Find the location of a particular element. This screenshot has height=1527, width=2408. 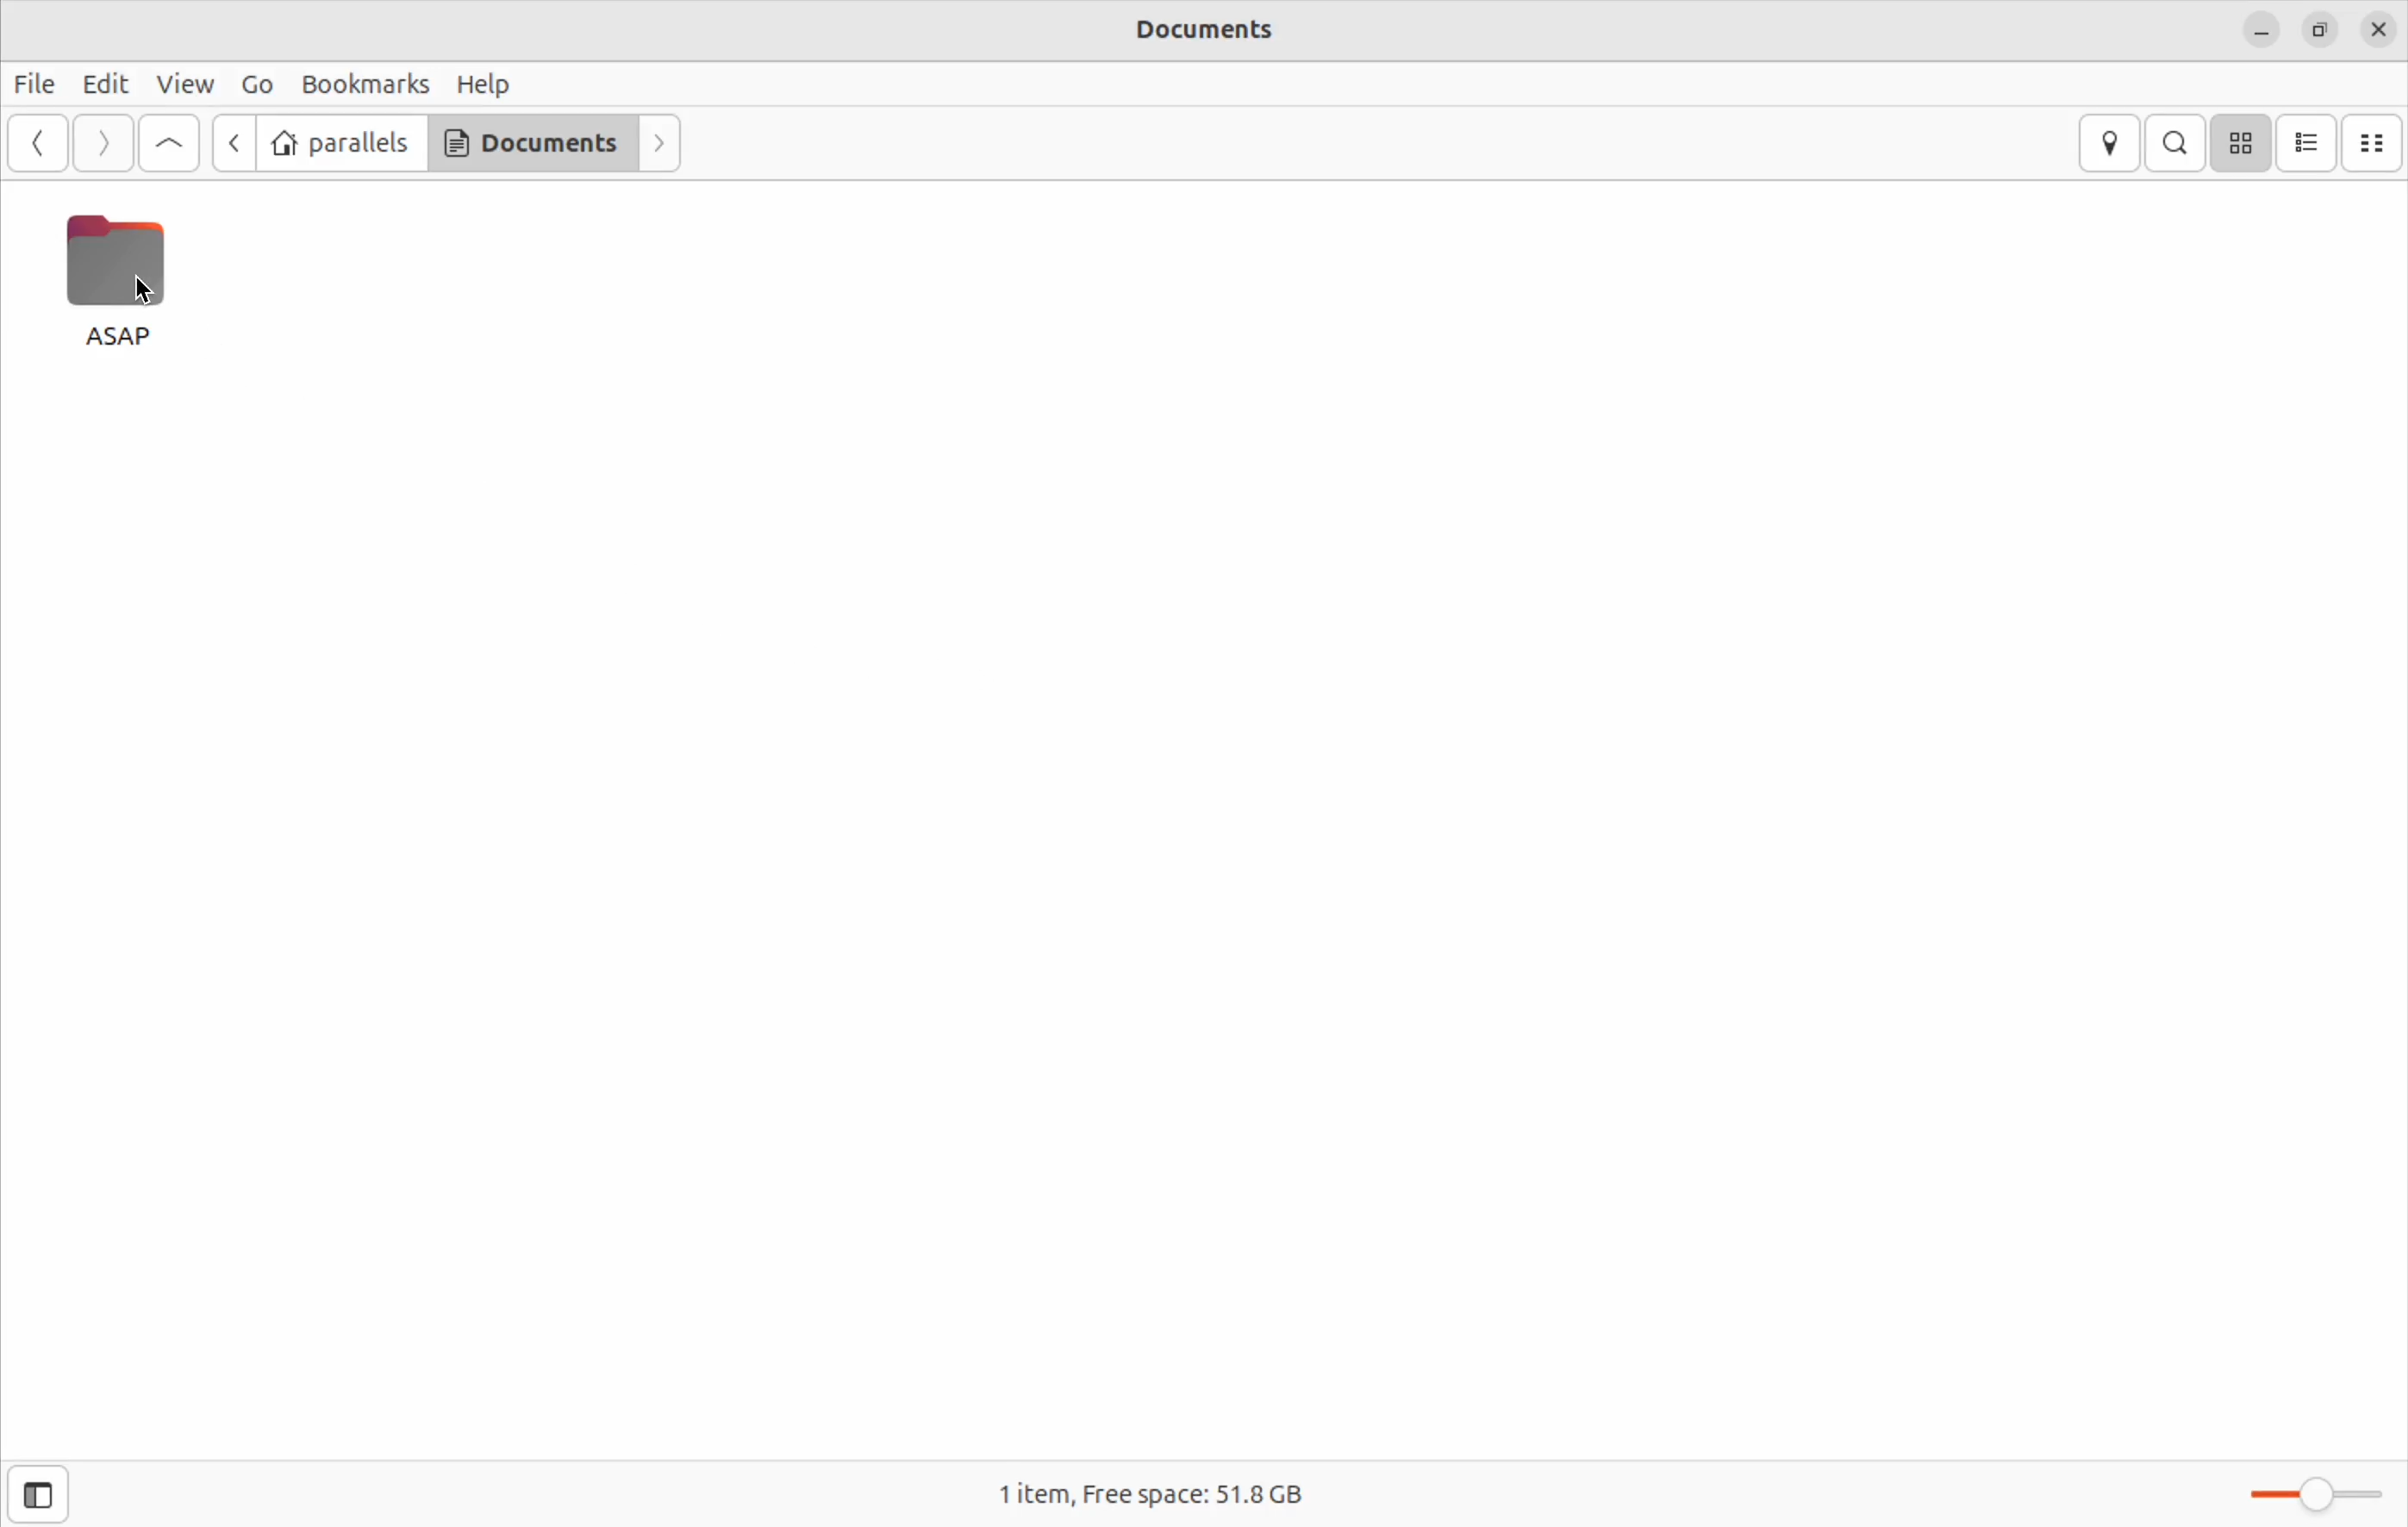

Documents is located at coordinates (1211, 34).